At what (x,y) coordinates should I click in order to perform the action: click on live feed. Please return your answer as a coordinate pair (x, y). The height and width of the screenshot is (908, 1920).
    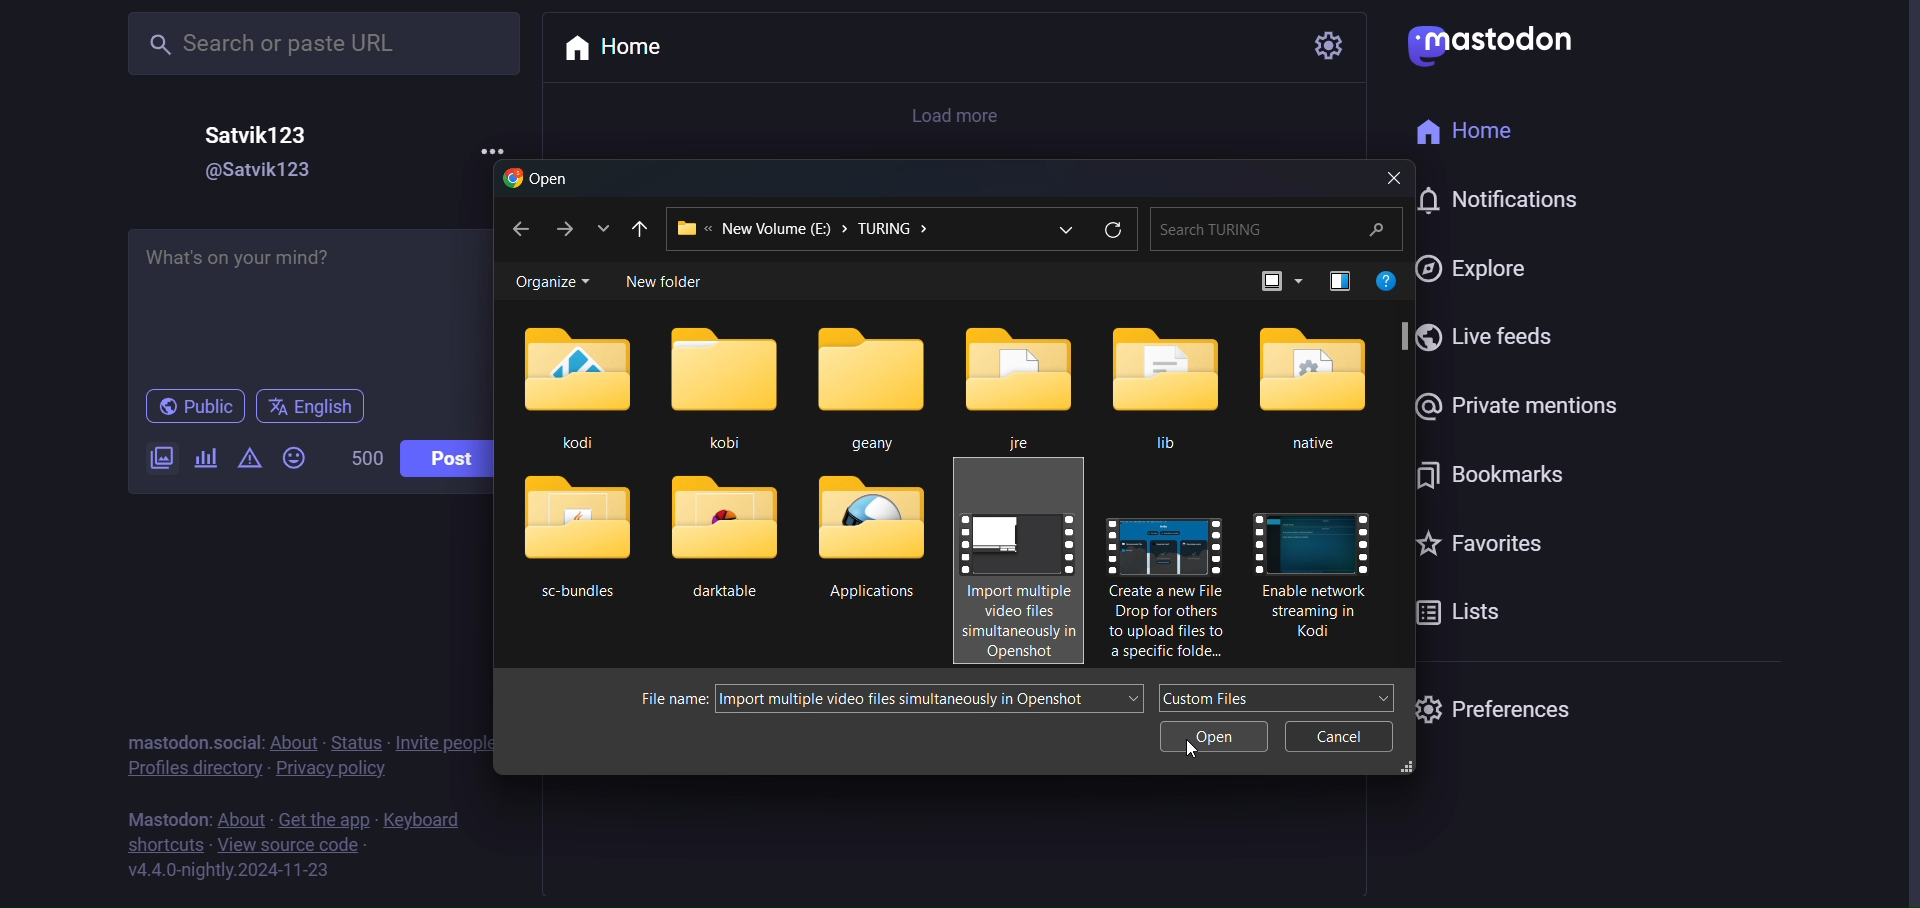
    Looking at the image, I should click on (1492, 338).